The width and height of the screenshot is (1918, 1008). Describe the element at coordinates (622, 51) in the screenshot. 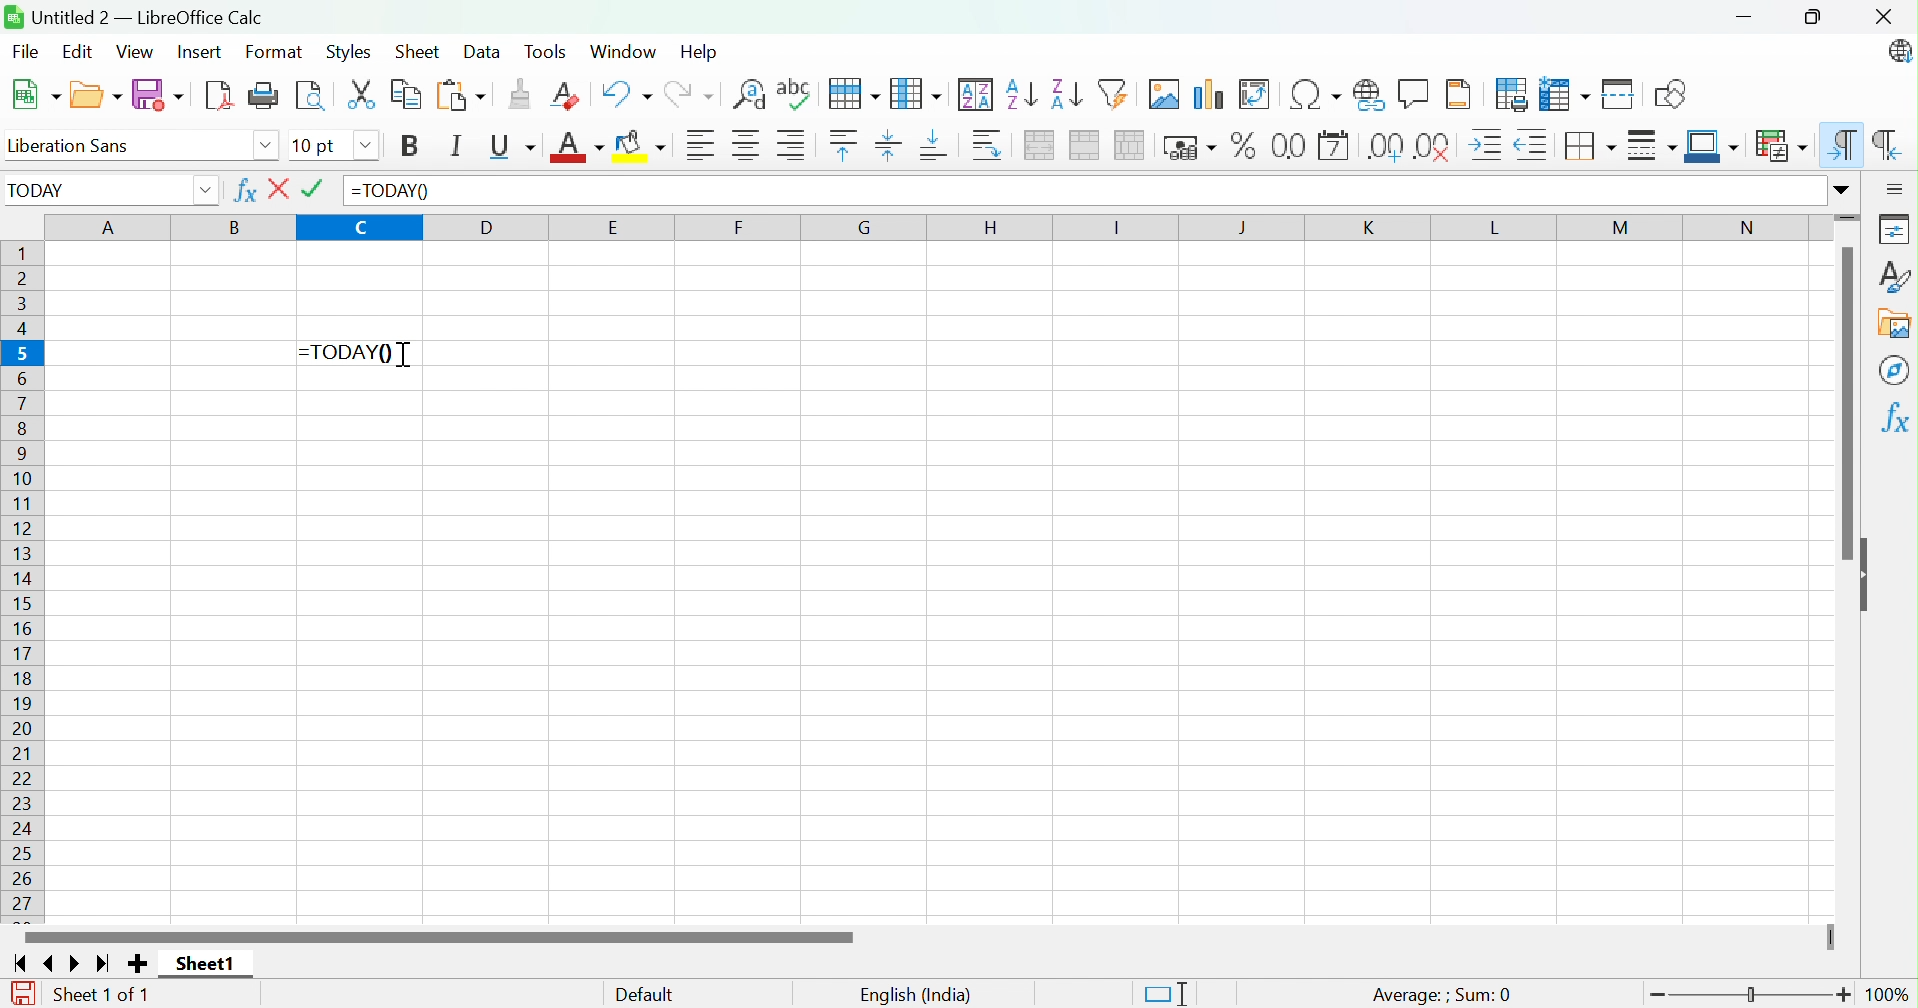

I see `Window` at that location.